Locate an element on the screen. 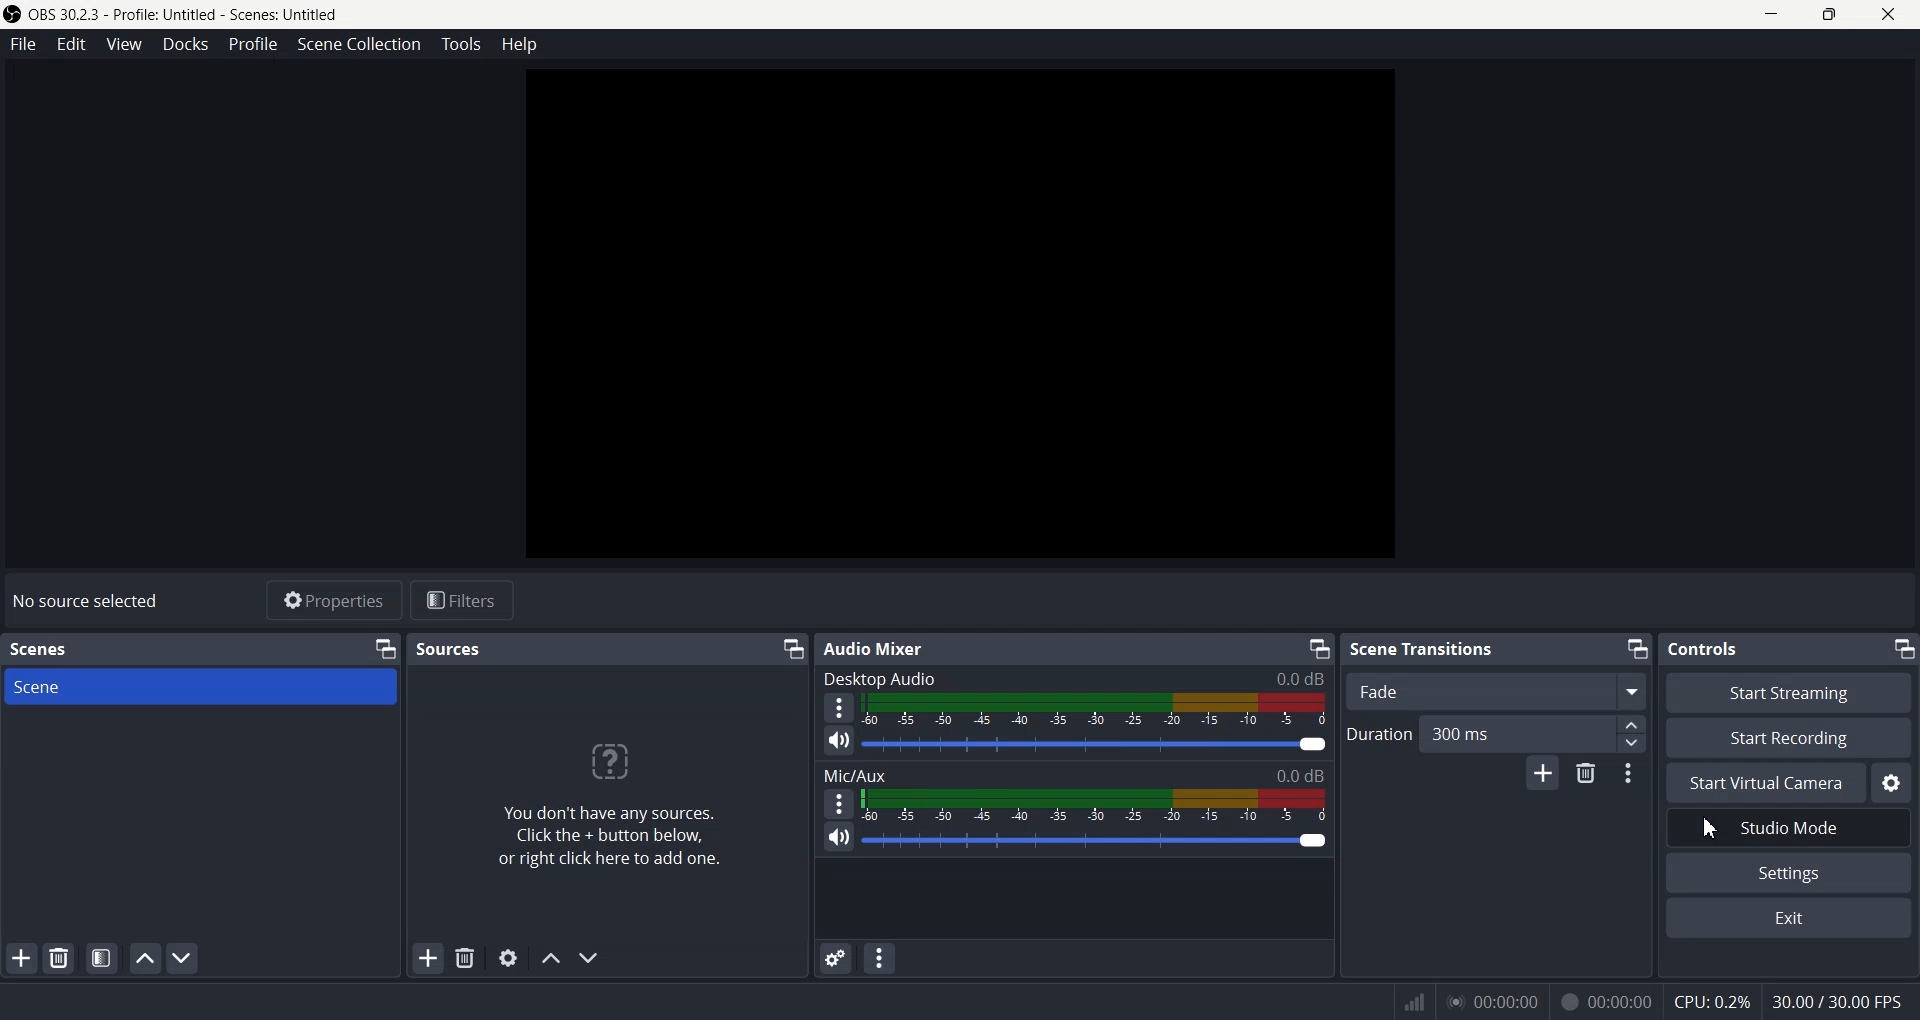  Add configurable transition is located at coordinates (1543, 773).